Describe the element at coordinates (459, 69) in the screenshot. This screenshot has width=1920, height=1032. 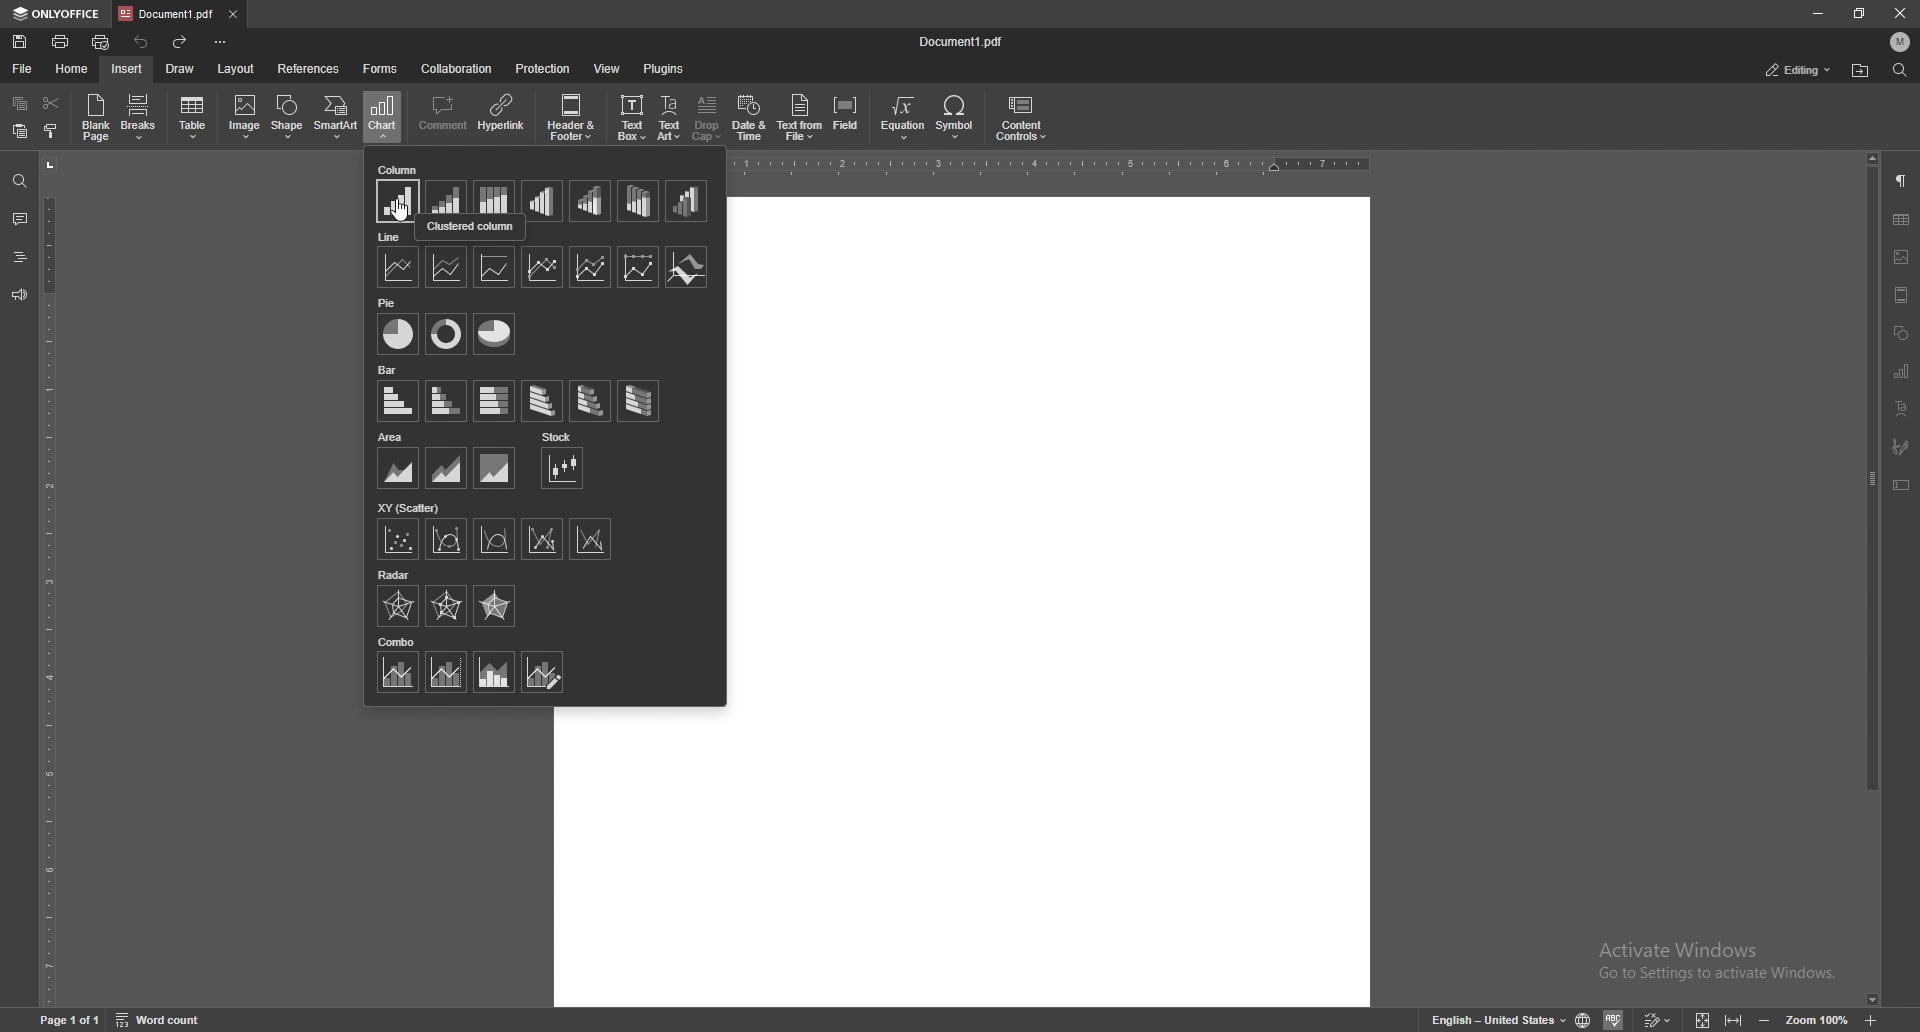
I see `collaboration` at that location.